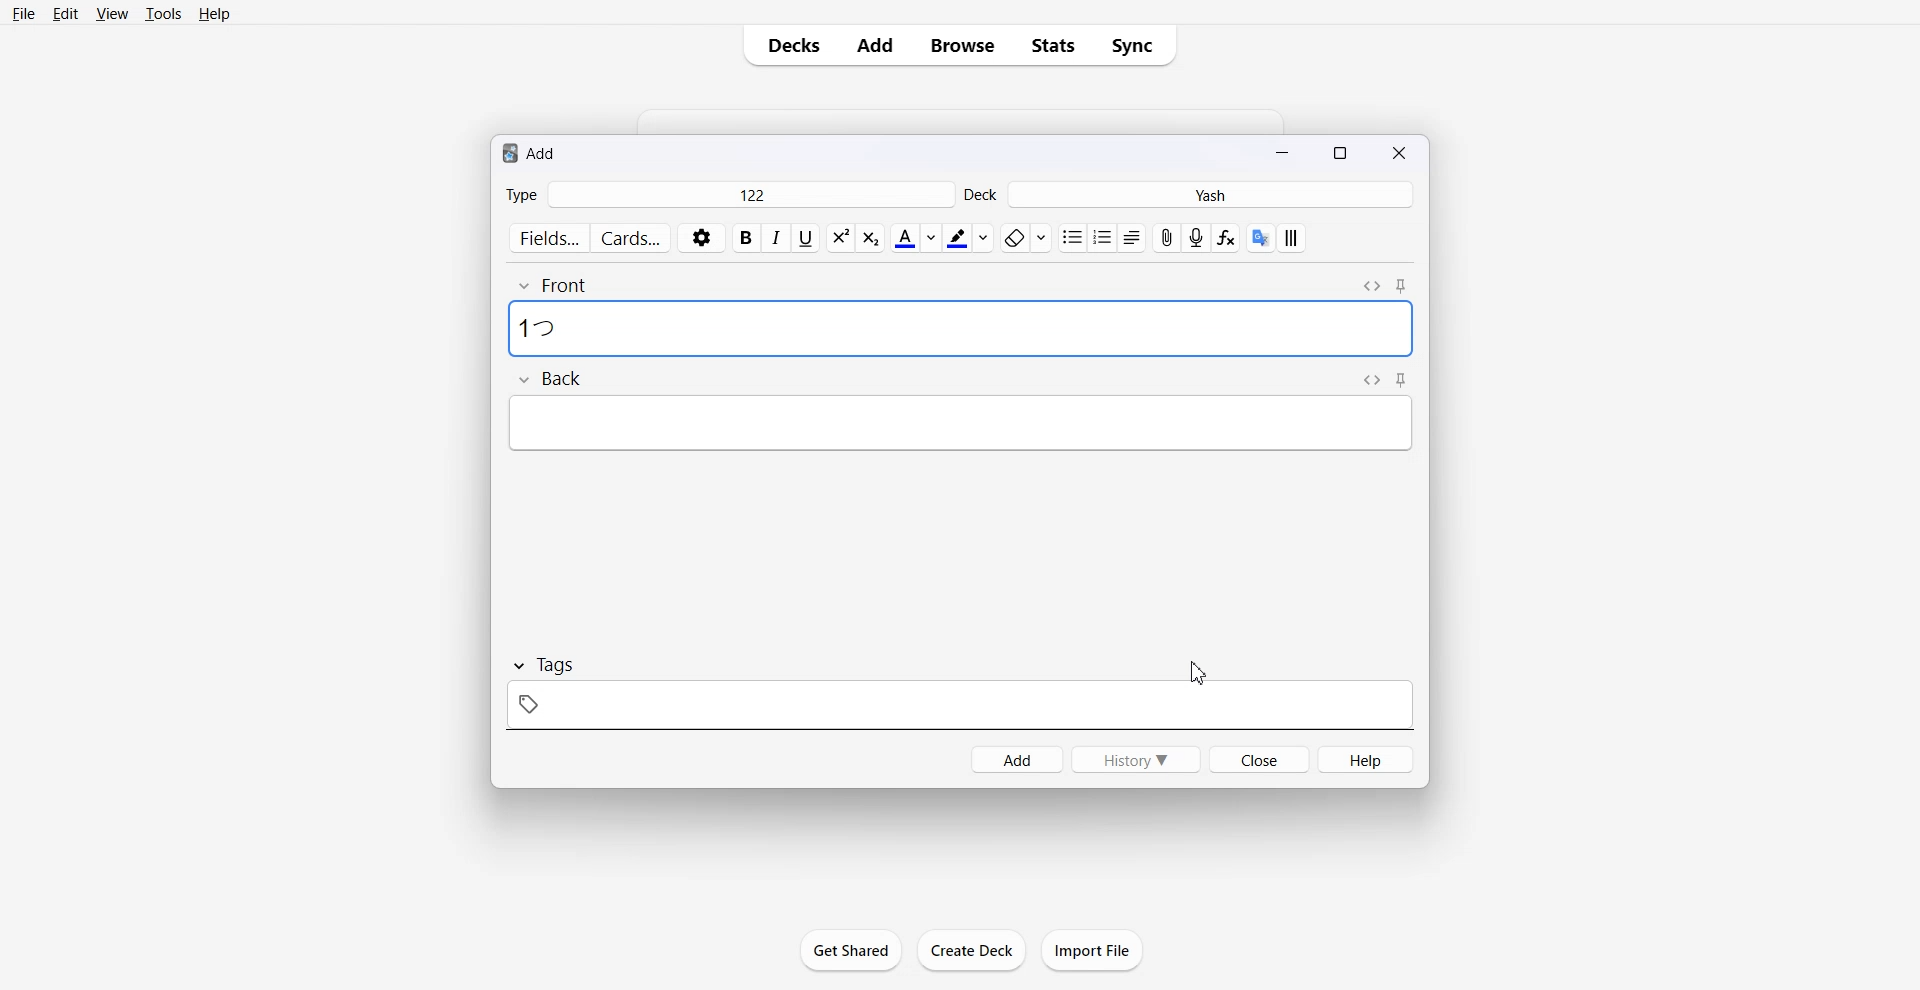 The height and width of the screenshot is (990, 1920). What do you see at coordinates (1198, 238) in the screenshot?
I see `Record Audio` at bounding box center [1198, 238].